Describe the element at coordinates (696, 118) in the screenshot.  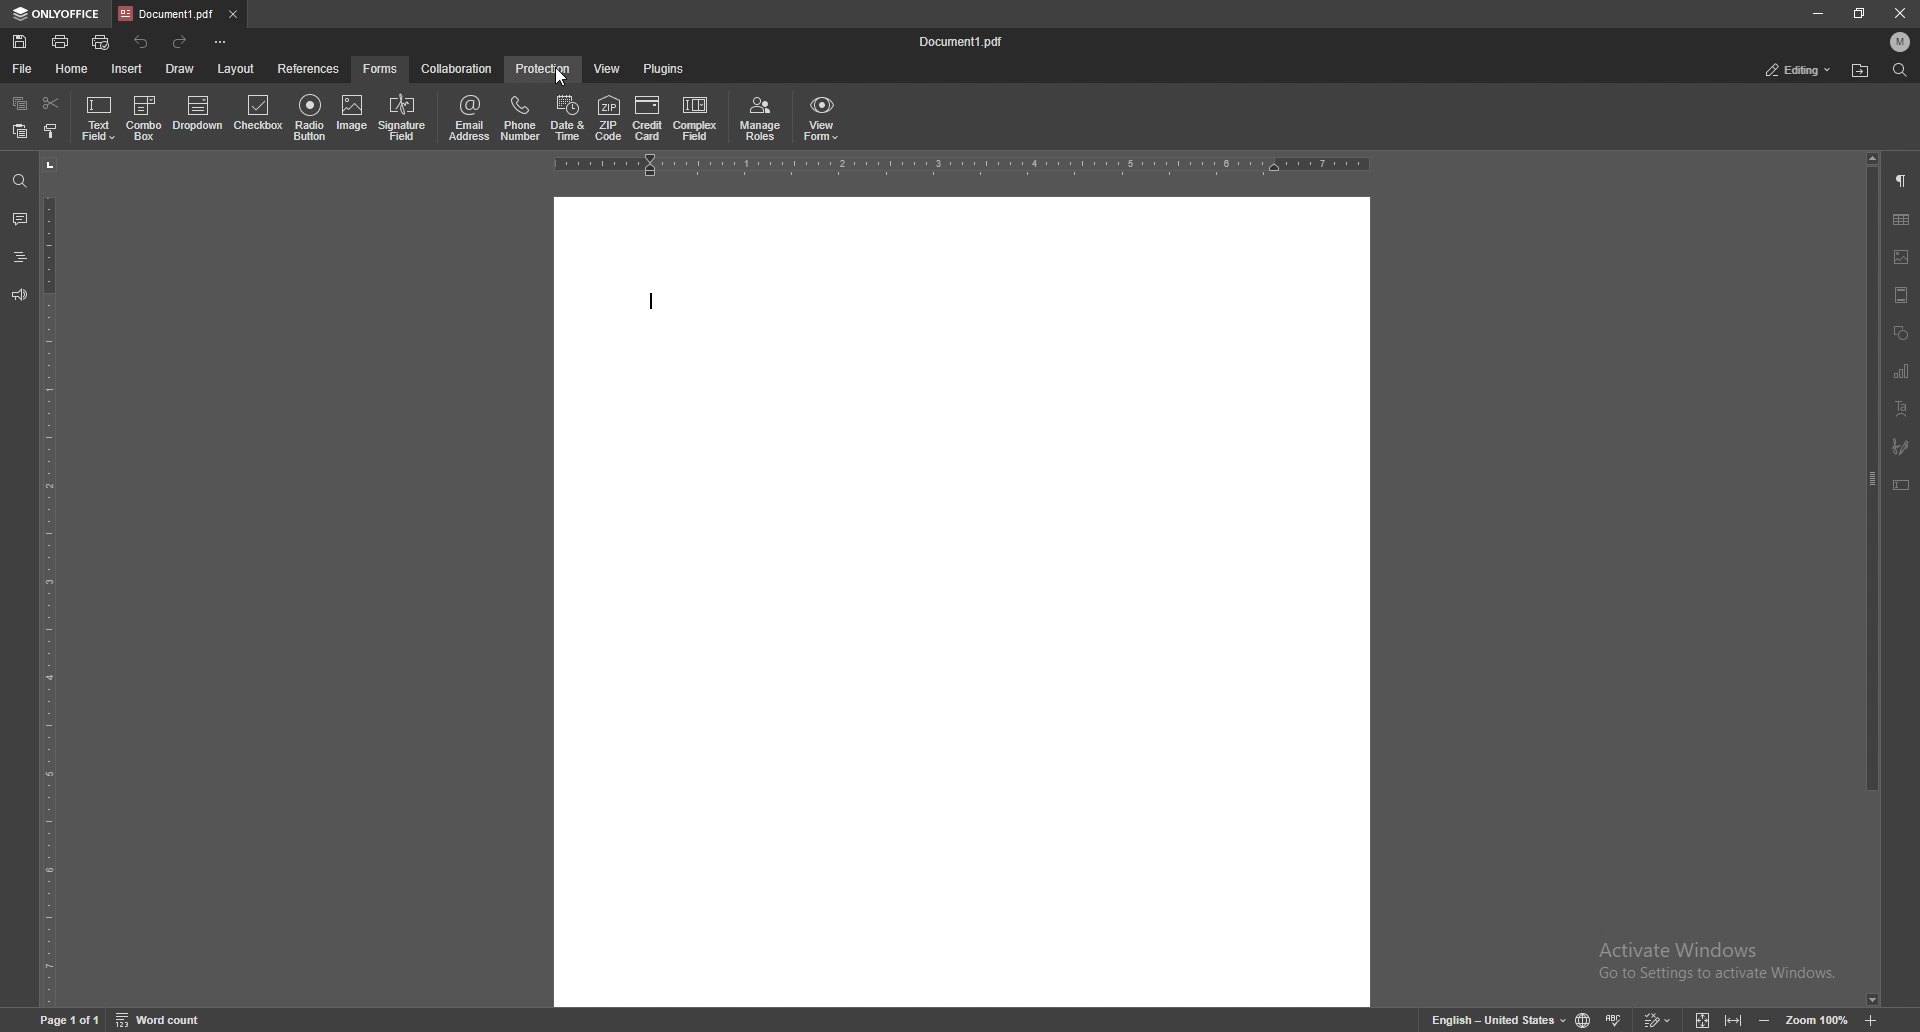
I see `complex field` at that location.